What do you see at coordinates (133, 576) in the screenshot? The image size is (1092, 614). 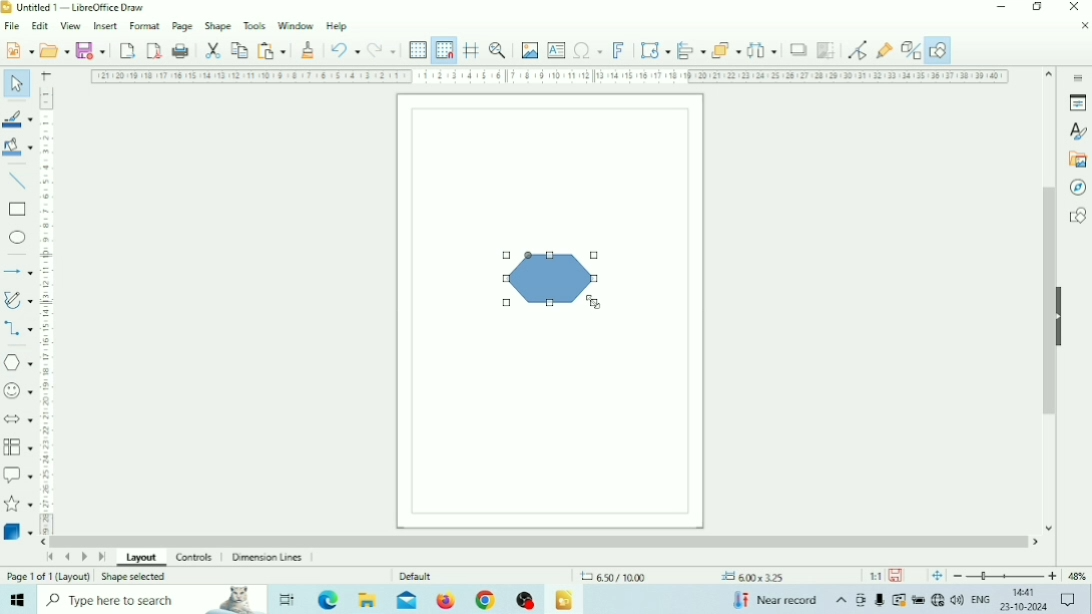 I see `Shape selected` at bounding box center [133, 576].